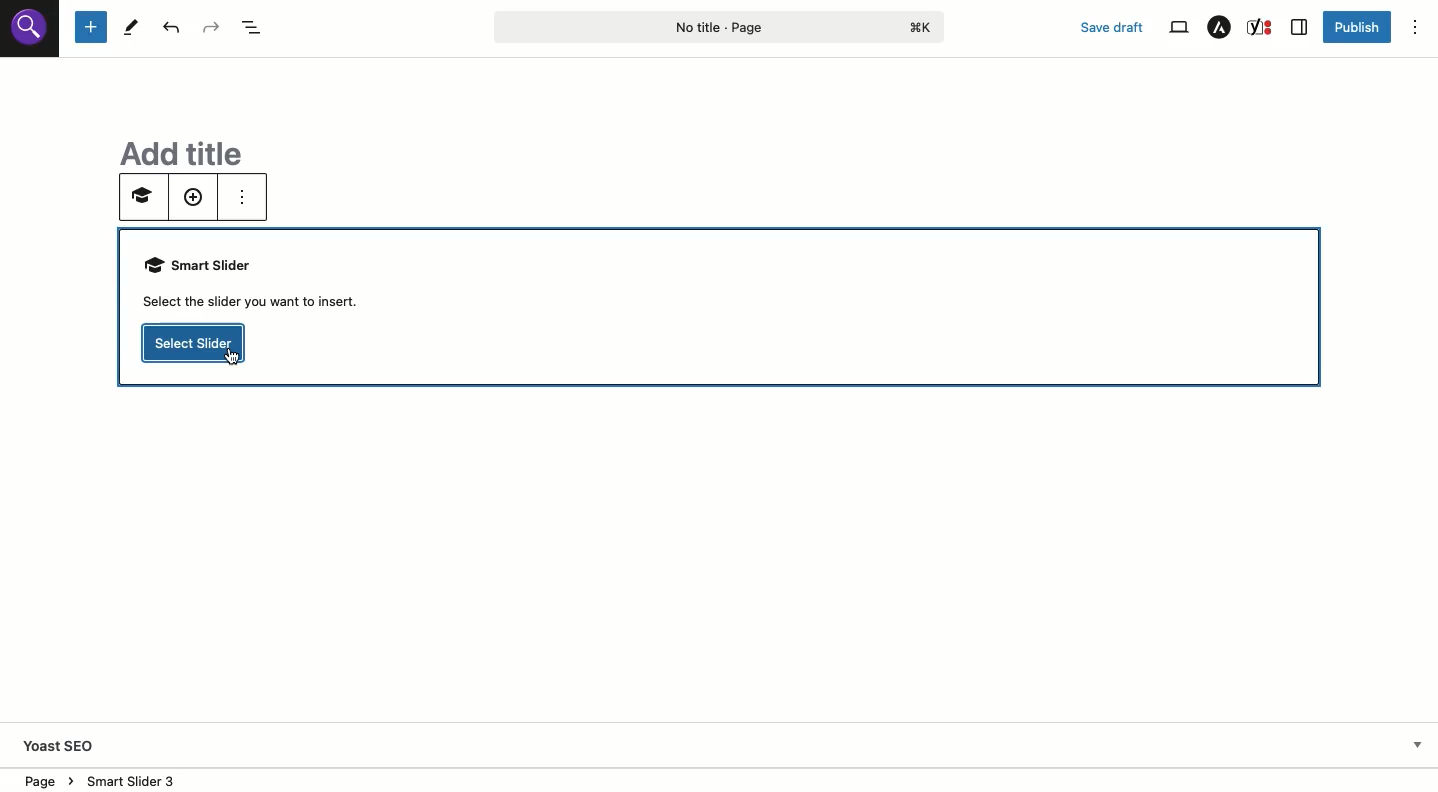 The height and width of the screenshot is (792, 1438). I want to click on Redo, so click(210, 28).